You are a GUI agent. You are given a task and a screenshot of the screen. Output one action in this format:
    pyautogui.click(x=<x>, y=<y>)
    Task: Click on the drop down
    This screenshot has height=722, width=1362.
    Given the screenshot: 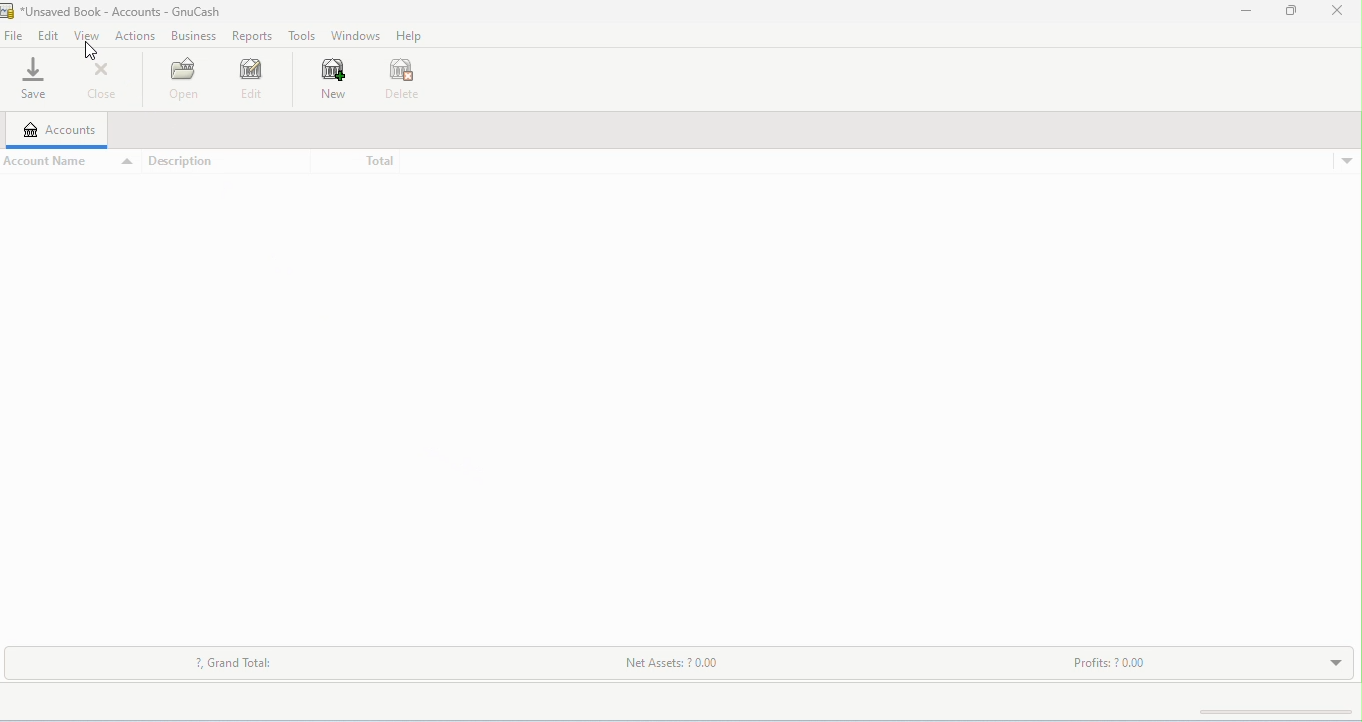 What is the action you would take?
    pyautogui.click(x=1345, y=161)
    